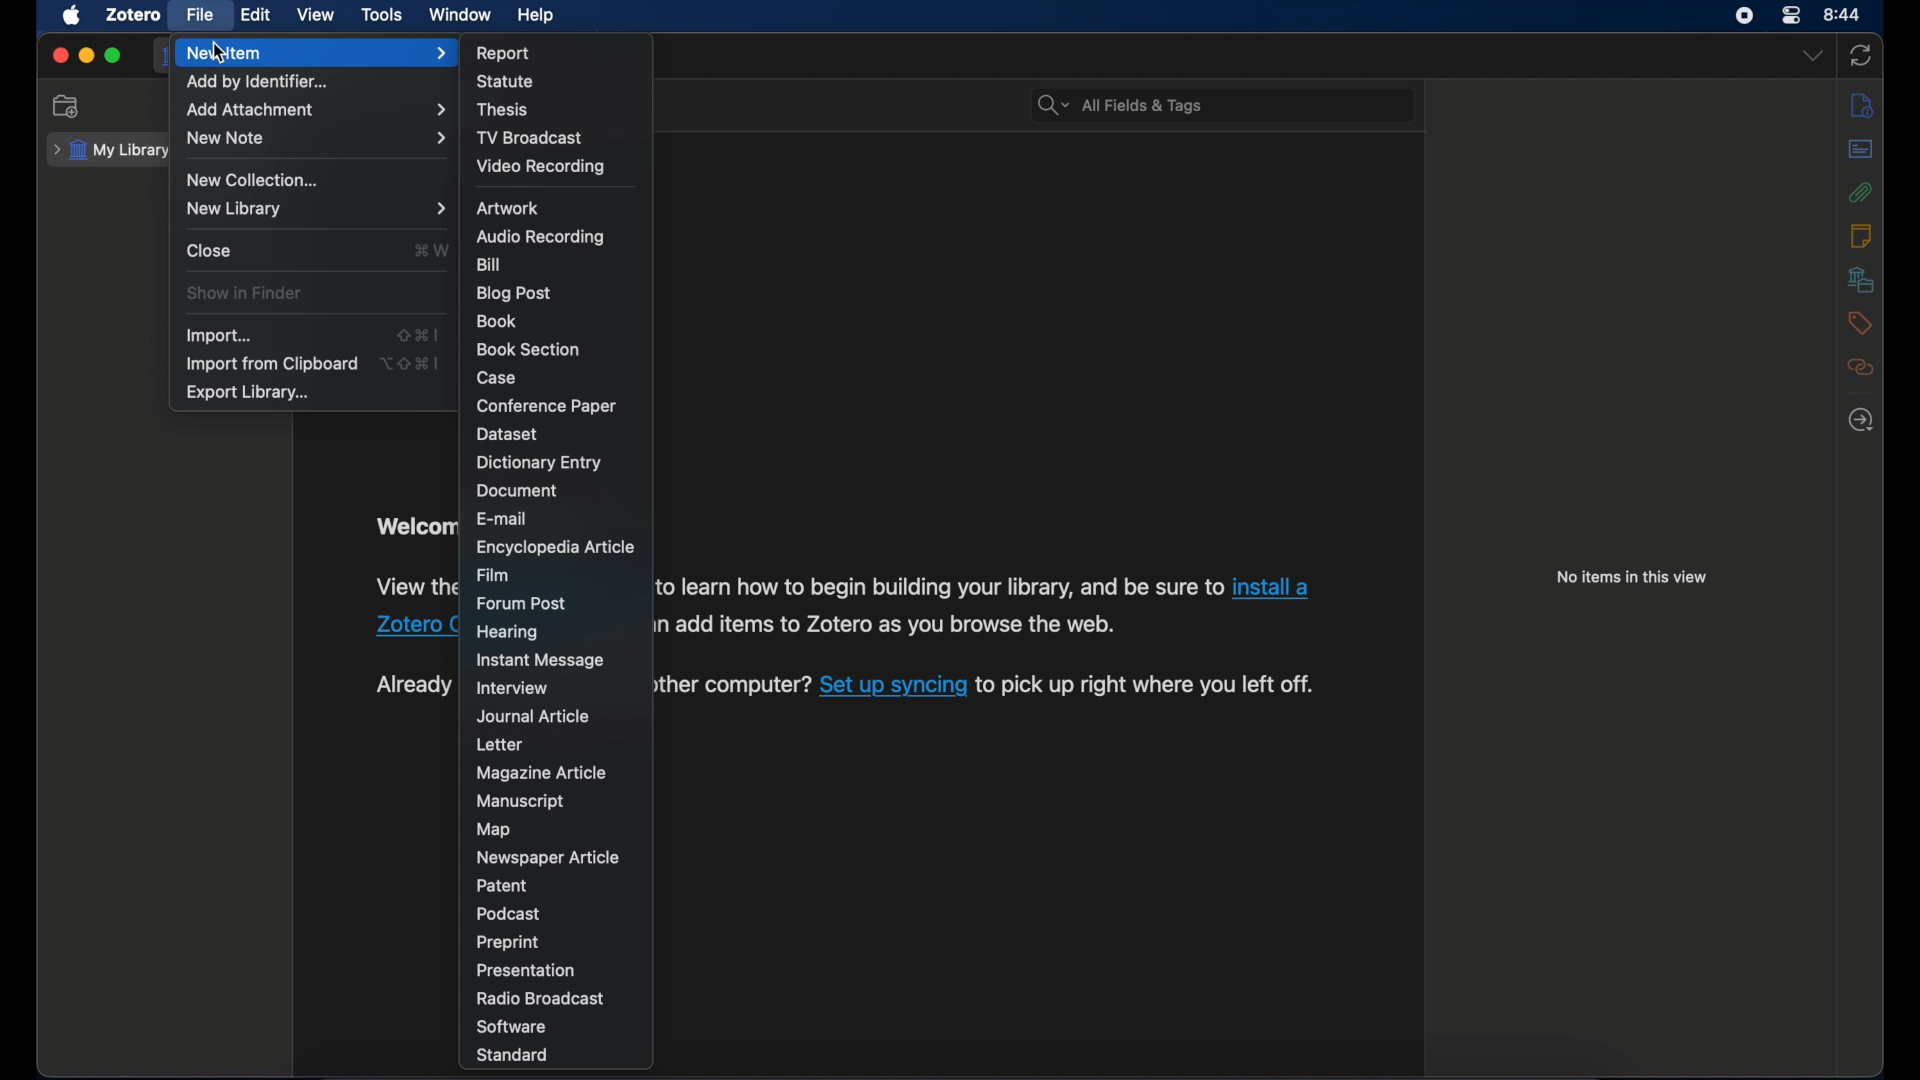  Describe the element at coordinates (539, 166) in the screenshot. I see `video recording` at that location.